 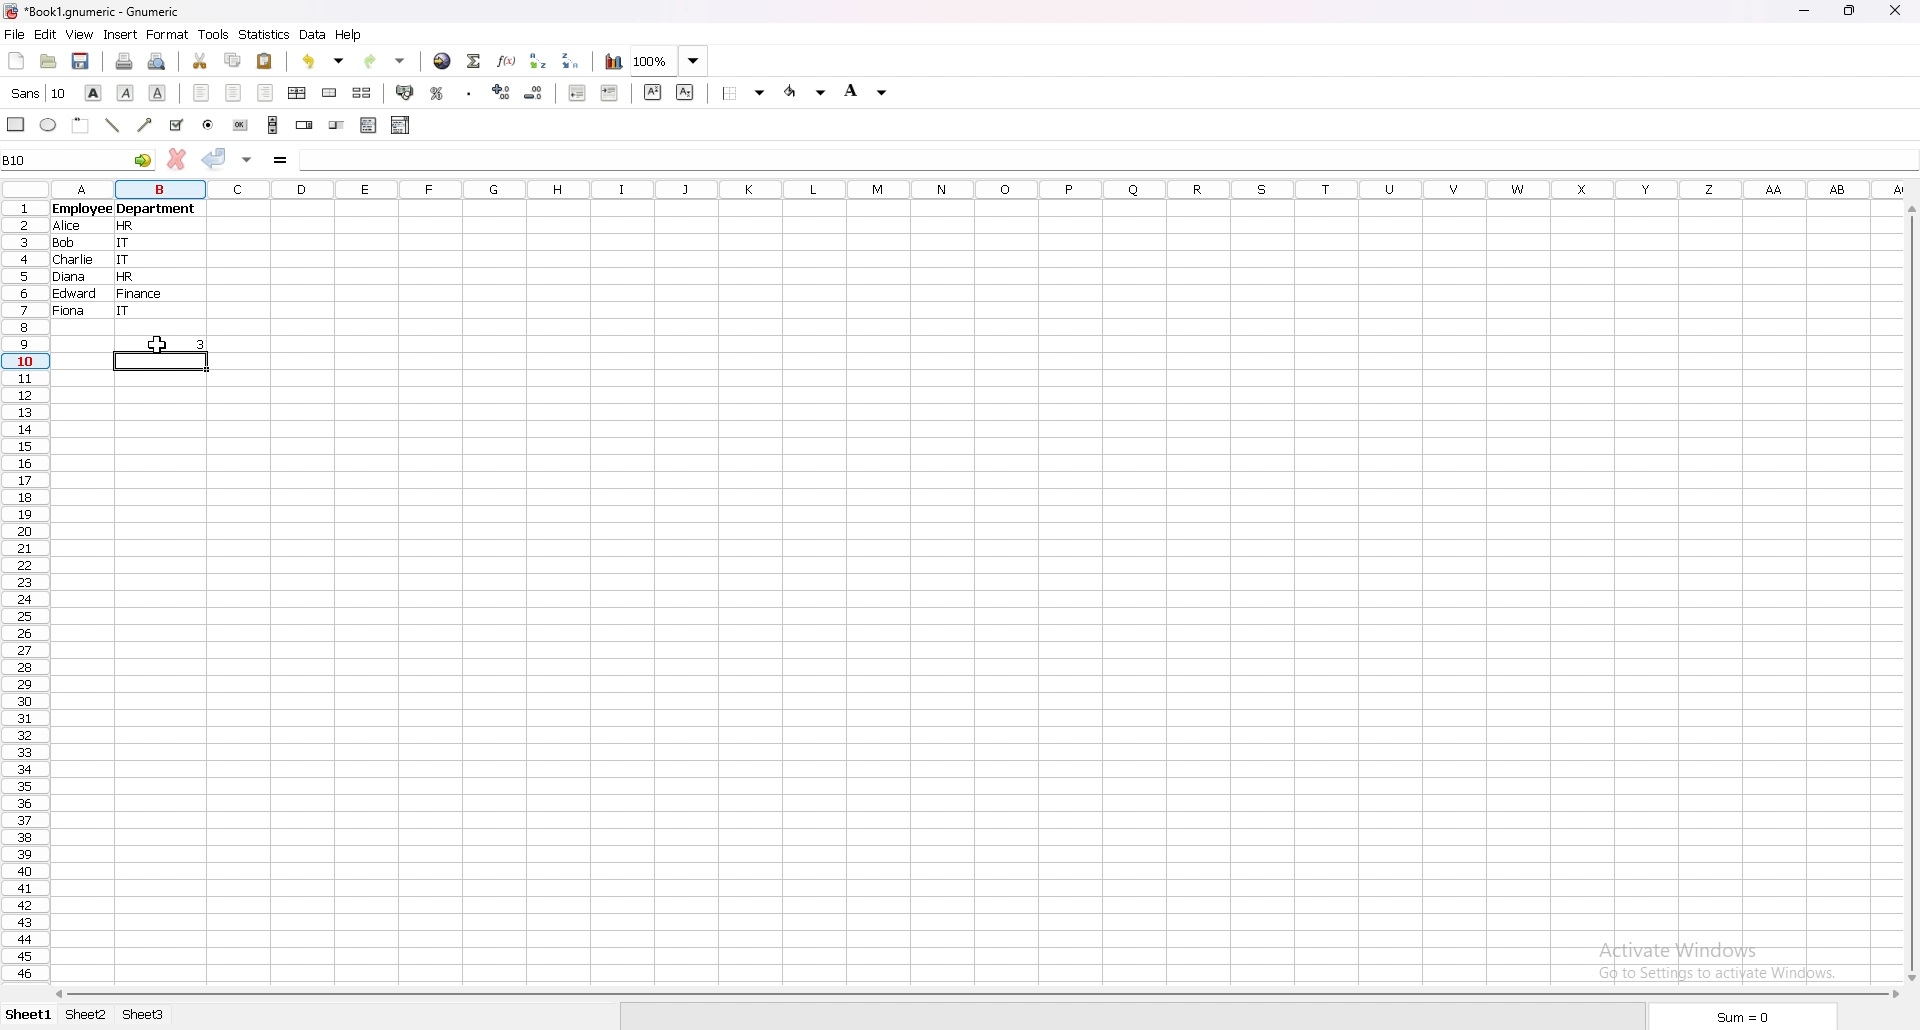 I want to click on cancel changes, so click(x=176, y=159).